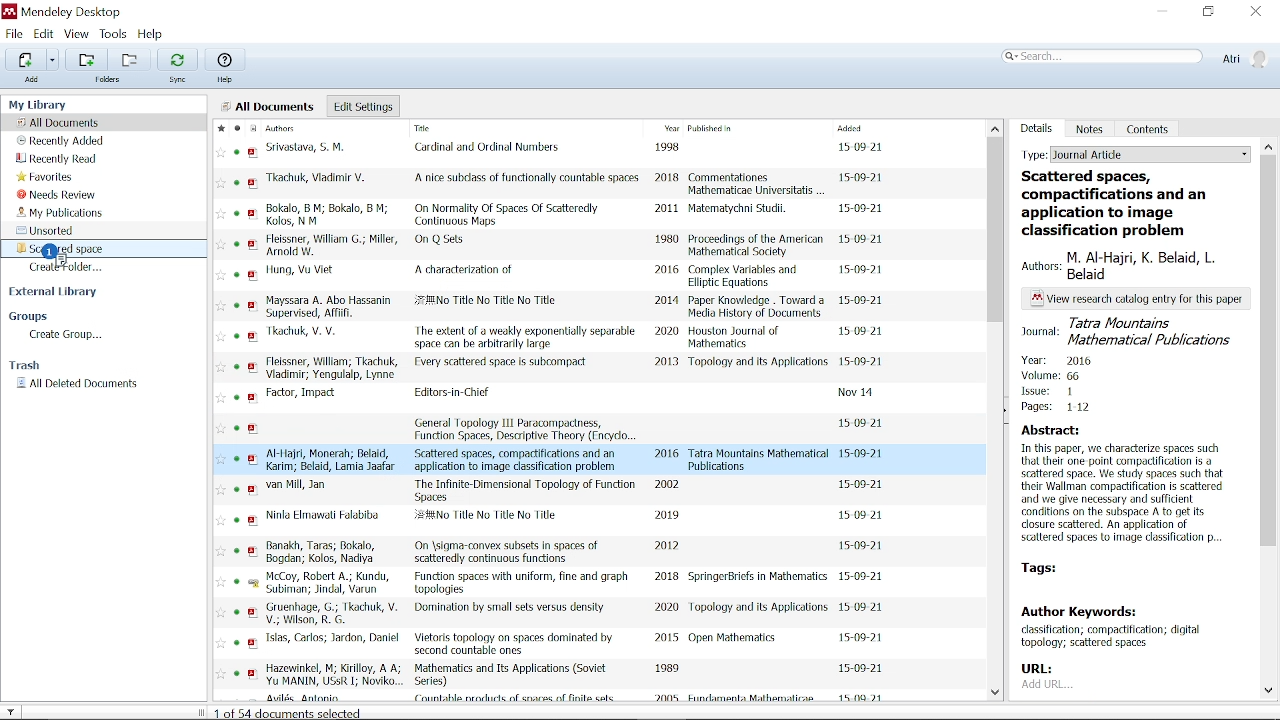  I want to click on title, so click(504, 363).